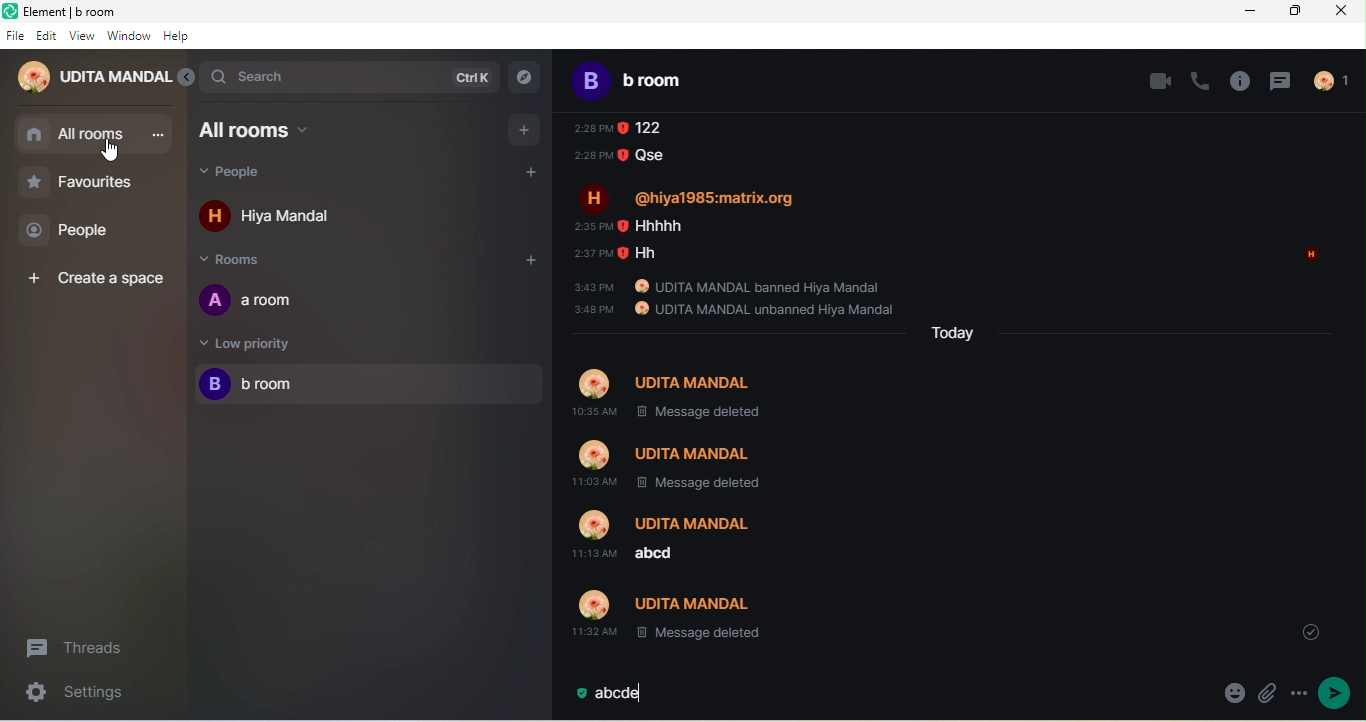 The height and width of the screenshot is (722, 1366). I want to click on a room, so click(260, 299).